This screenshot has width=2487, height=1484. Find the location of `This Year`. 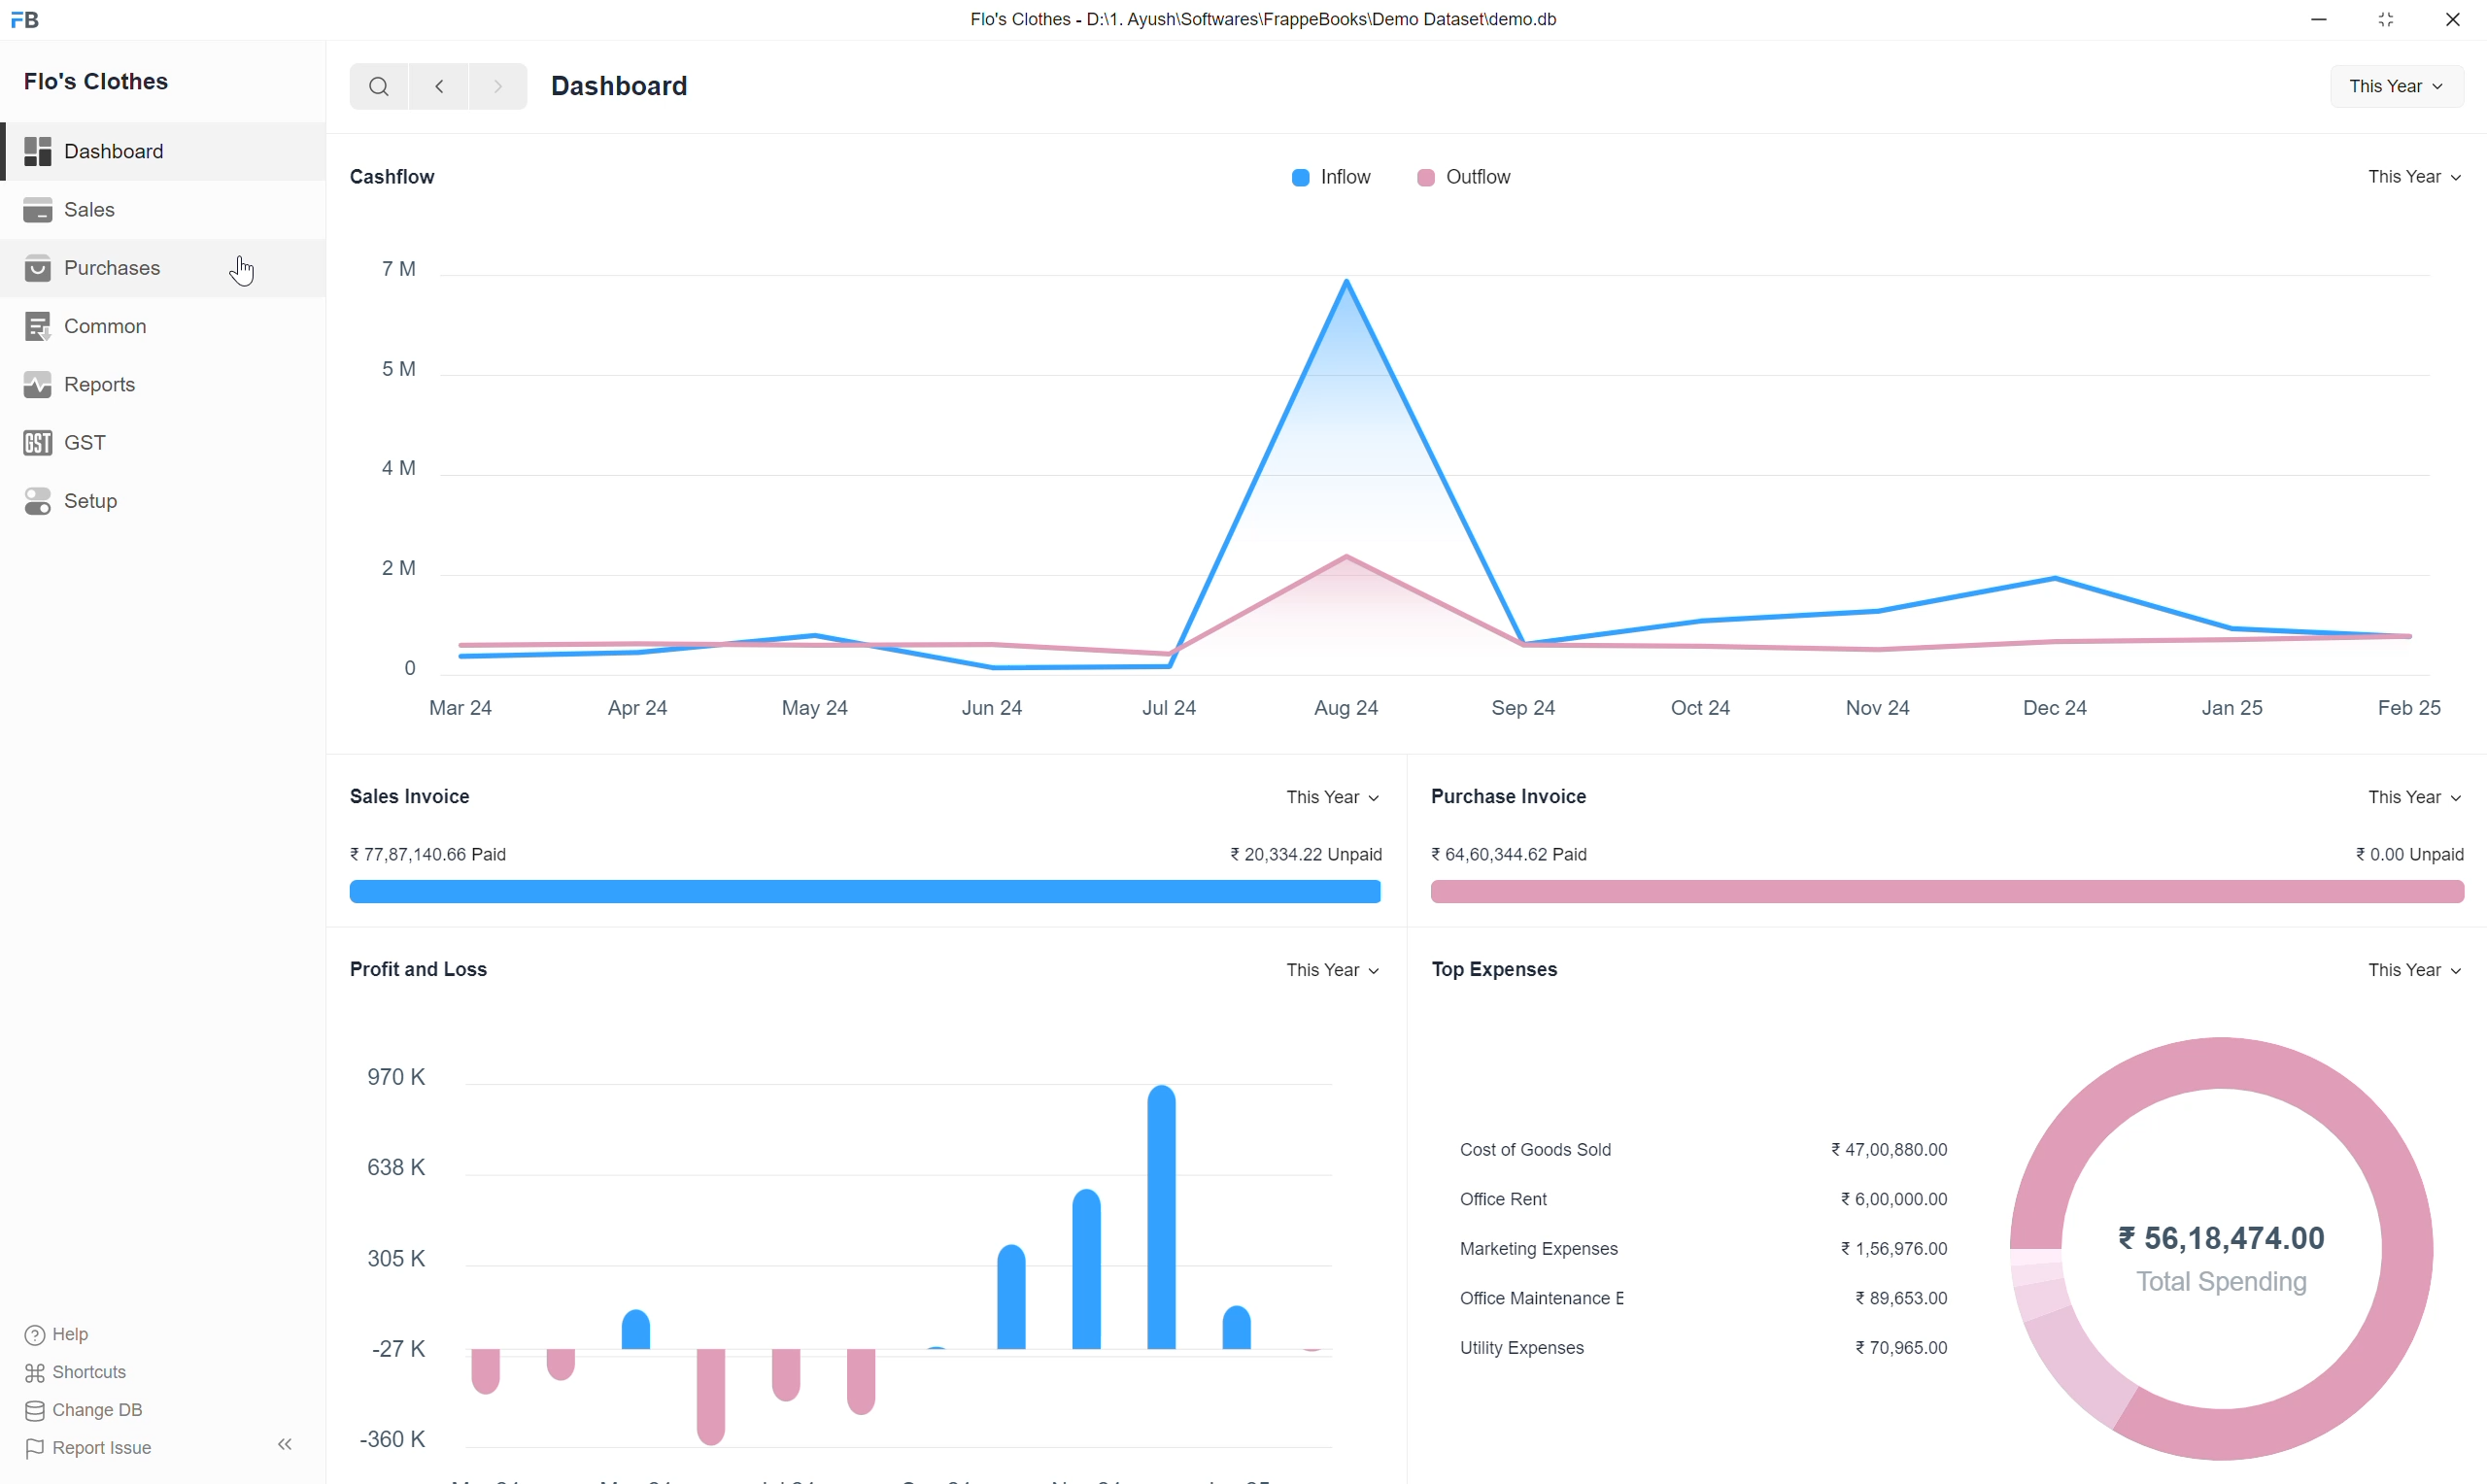

This Year is located at coordinates (2396, 87).